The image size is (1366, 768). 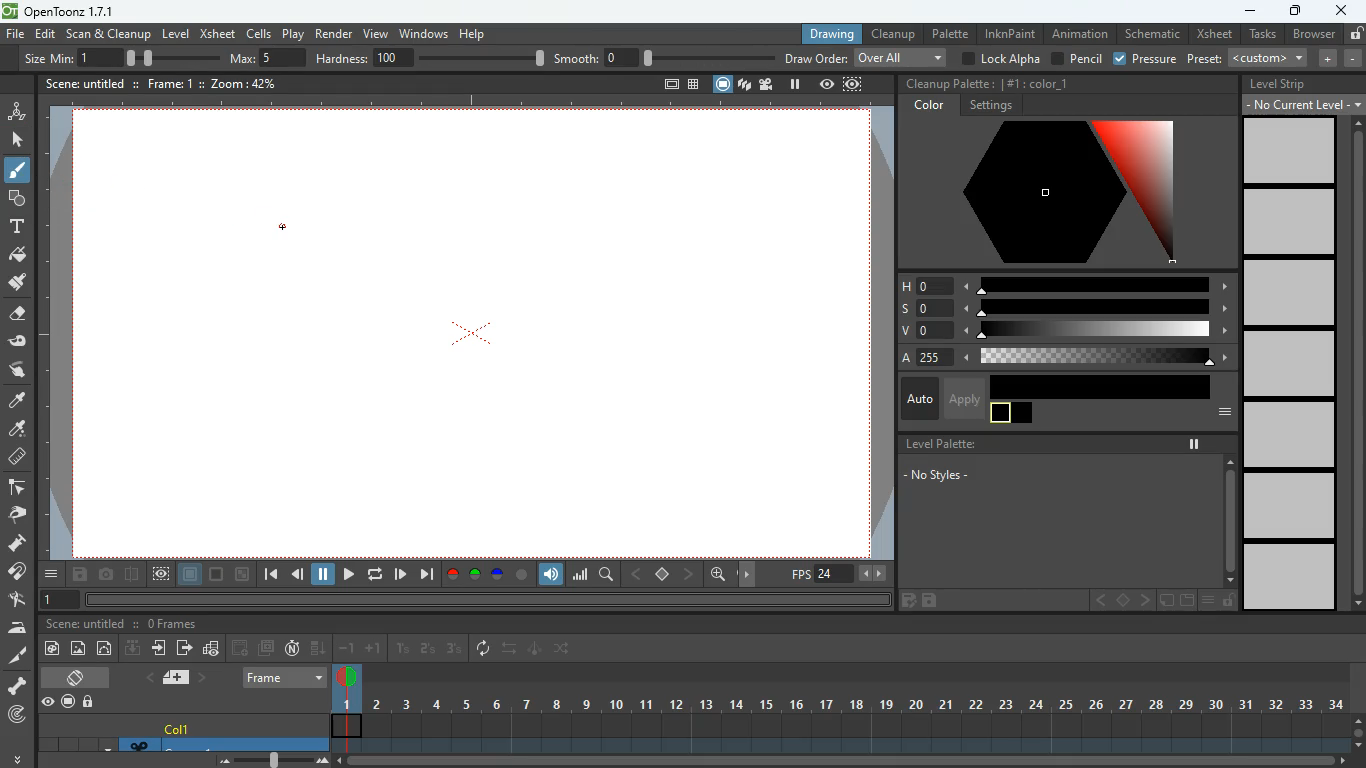 I want to click on level strip, so click(x=1278, y=84).